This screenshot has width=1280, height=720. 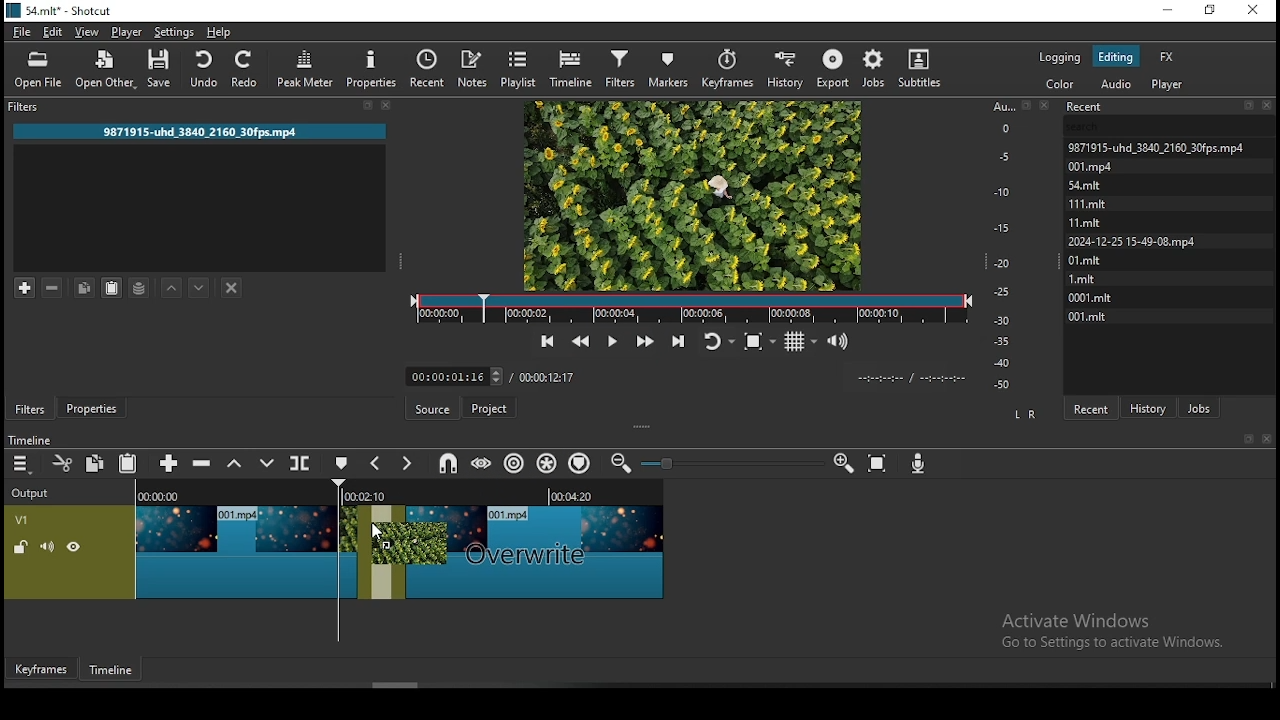 I want to click on audio, so click(x=1115, y=85).